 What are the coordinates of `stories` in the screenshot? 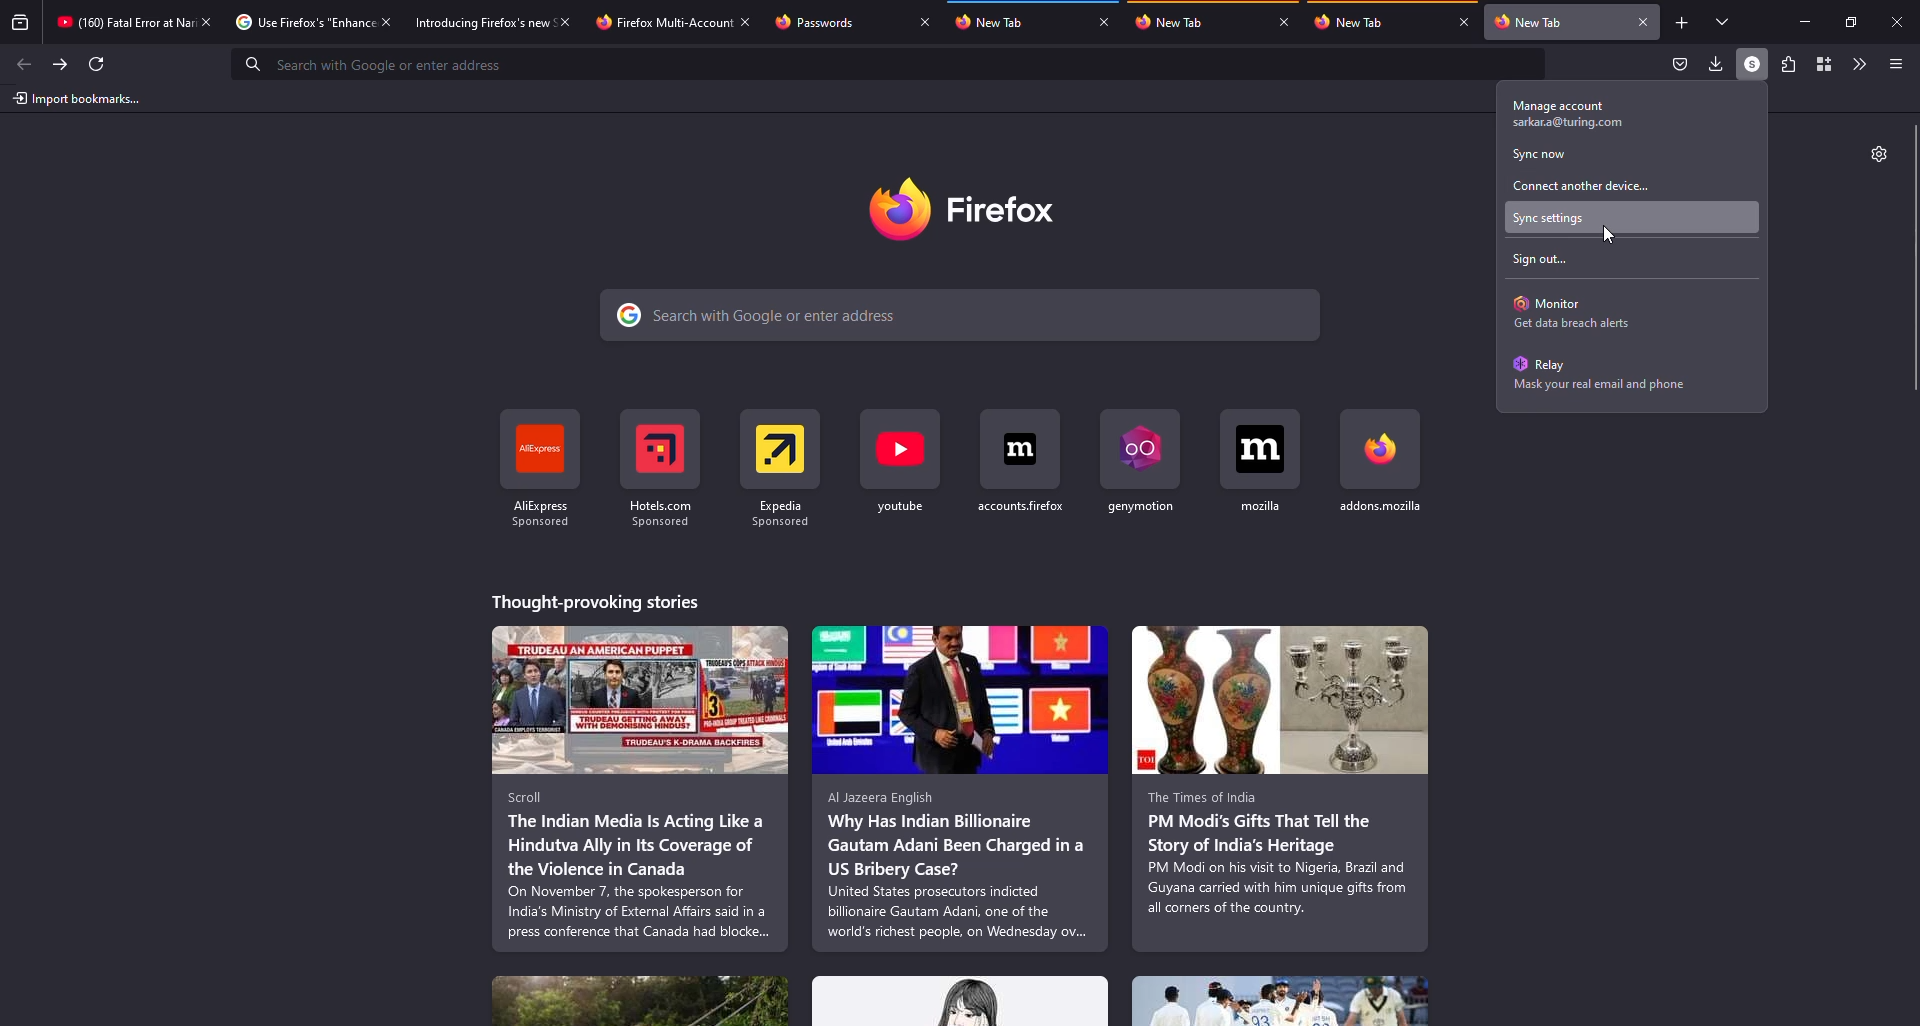 It's located at (1282, 788).